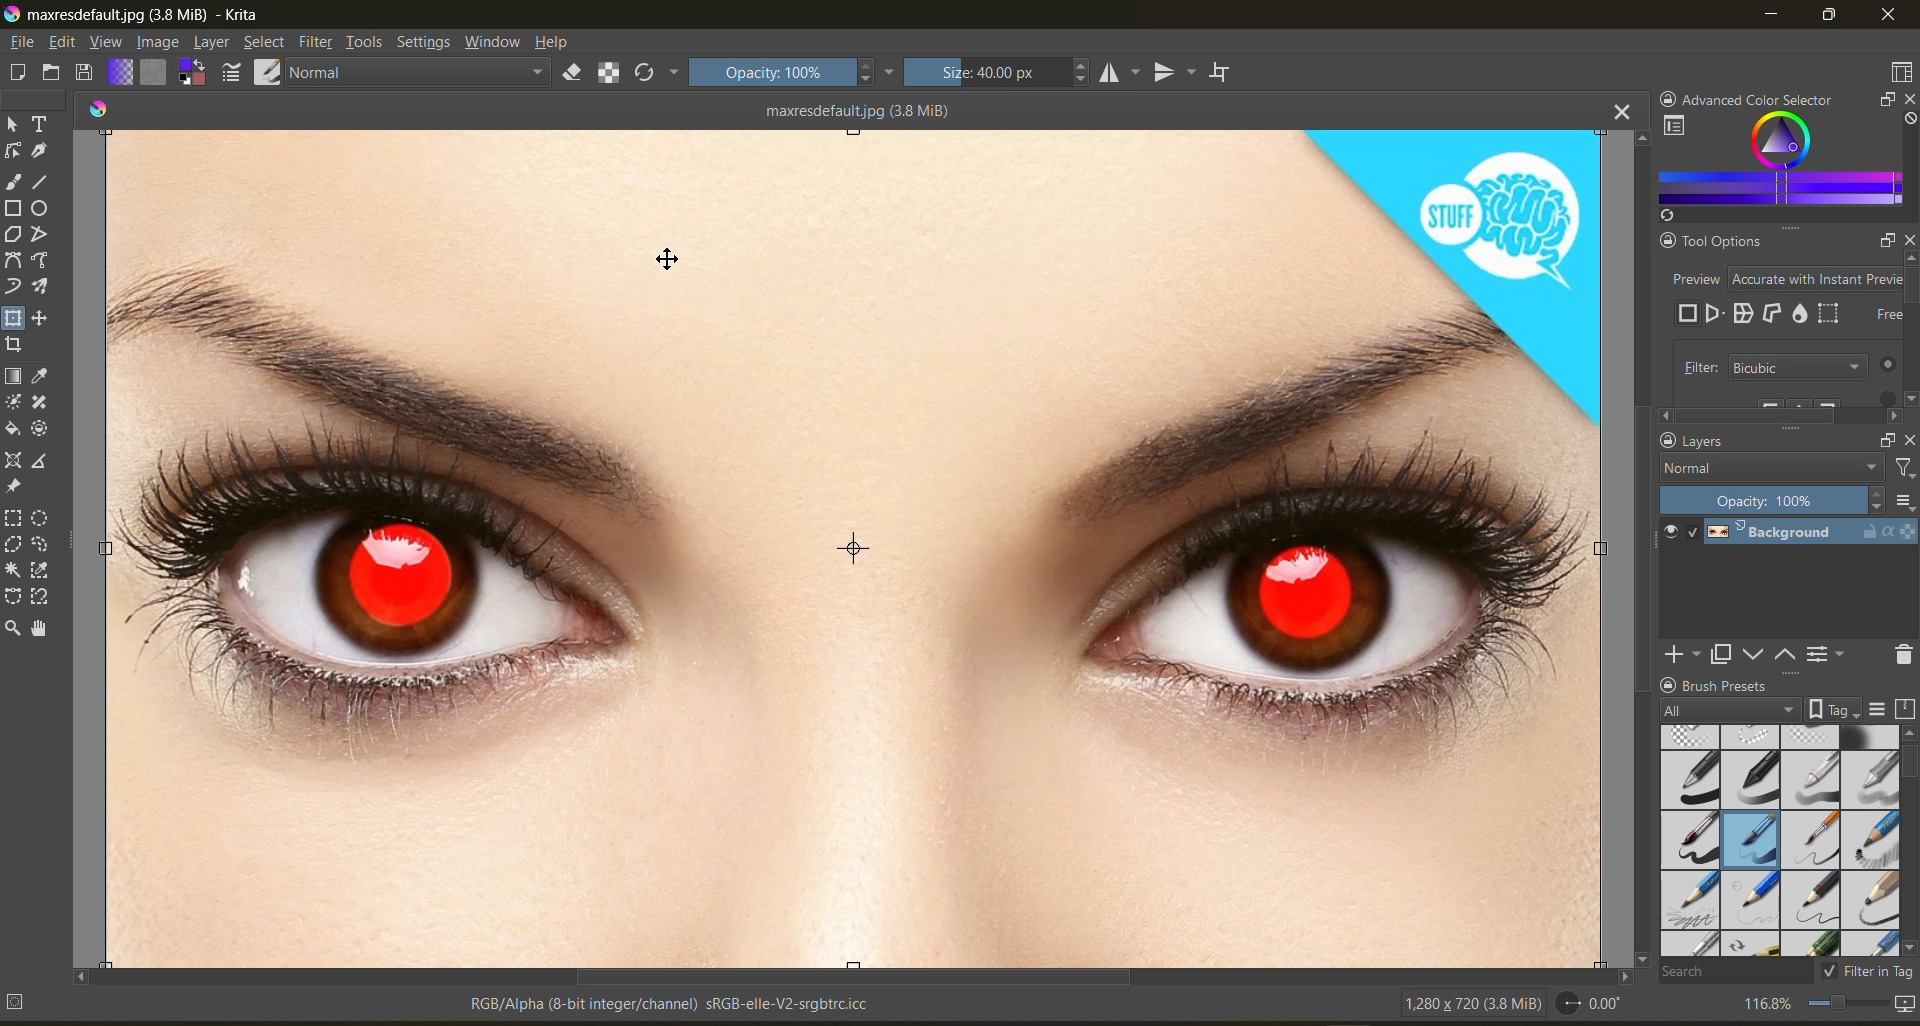 This screenshot has width=1920, height=1026. I want to click on tool, so click(13, 377).